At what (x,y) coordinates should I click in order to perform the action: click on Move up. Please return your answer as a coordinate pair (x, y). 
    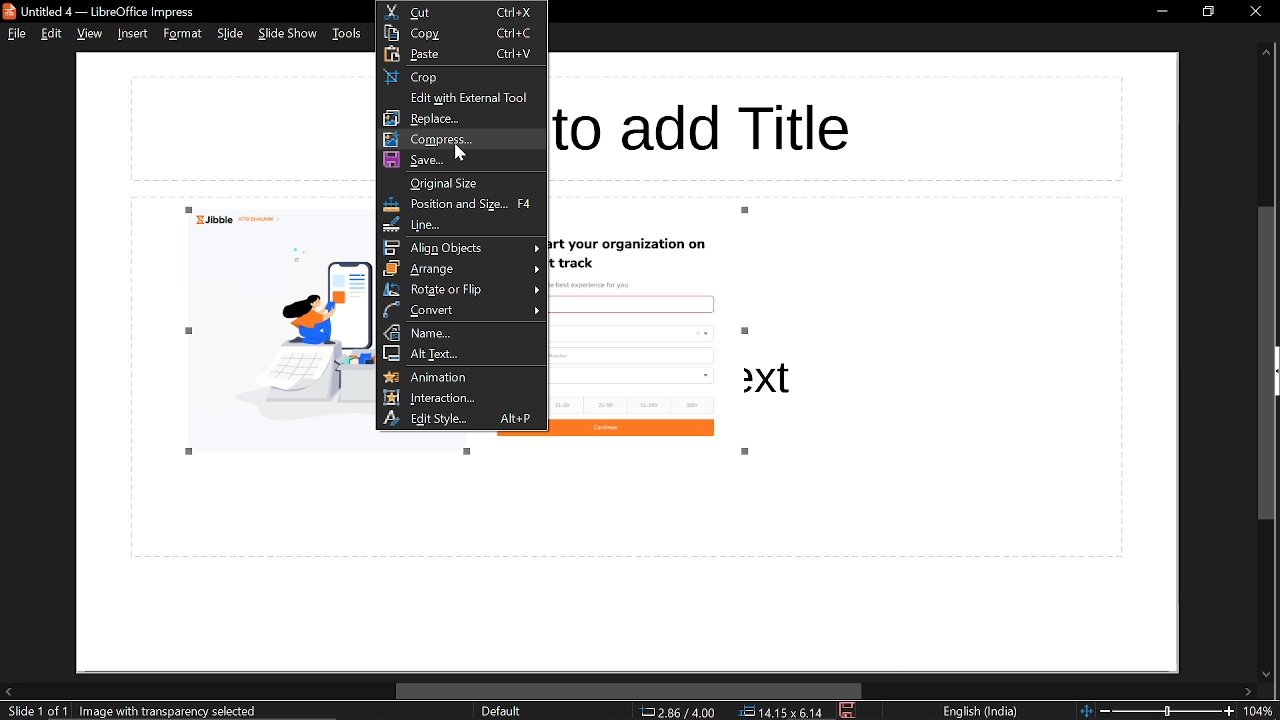
    Looking at the image, I should click on (1266, 53).